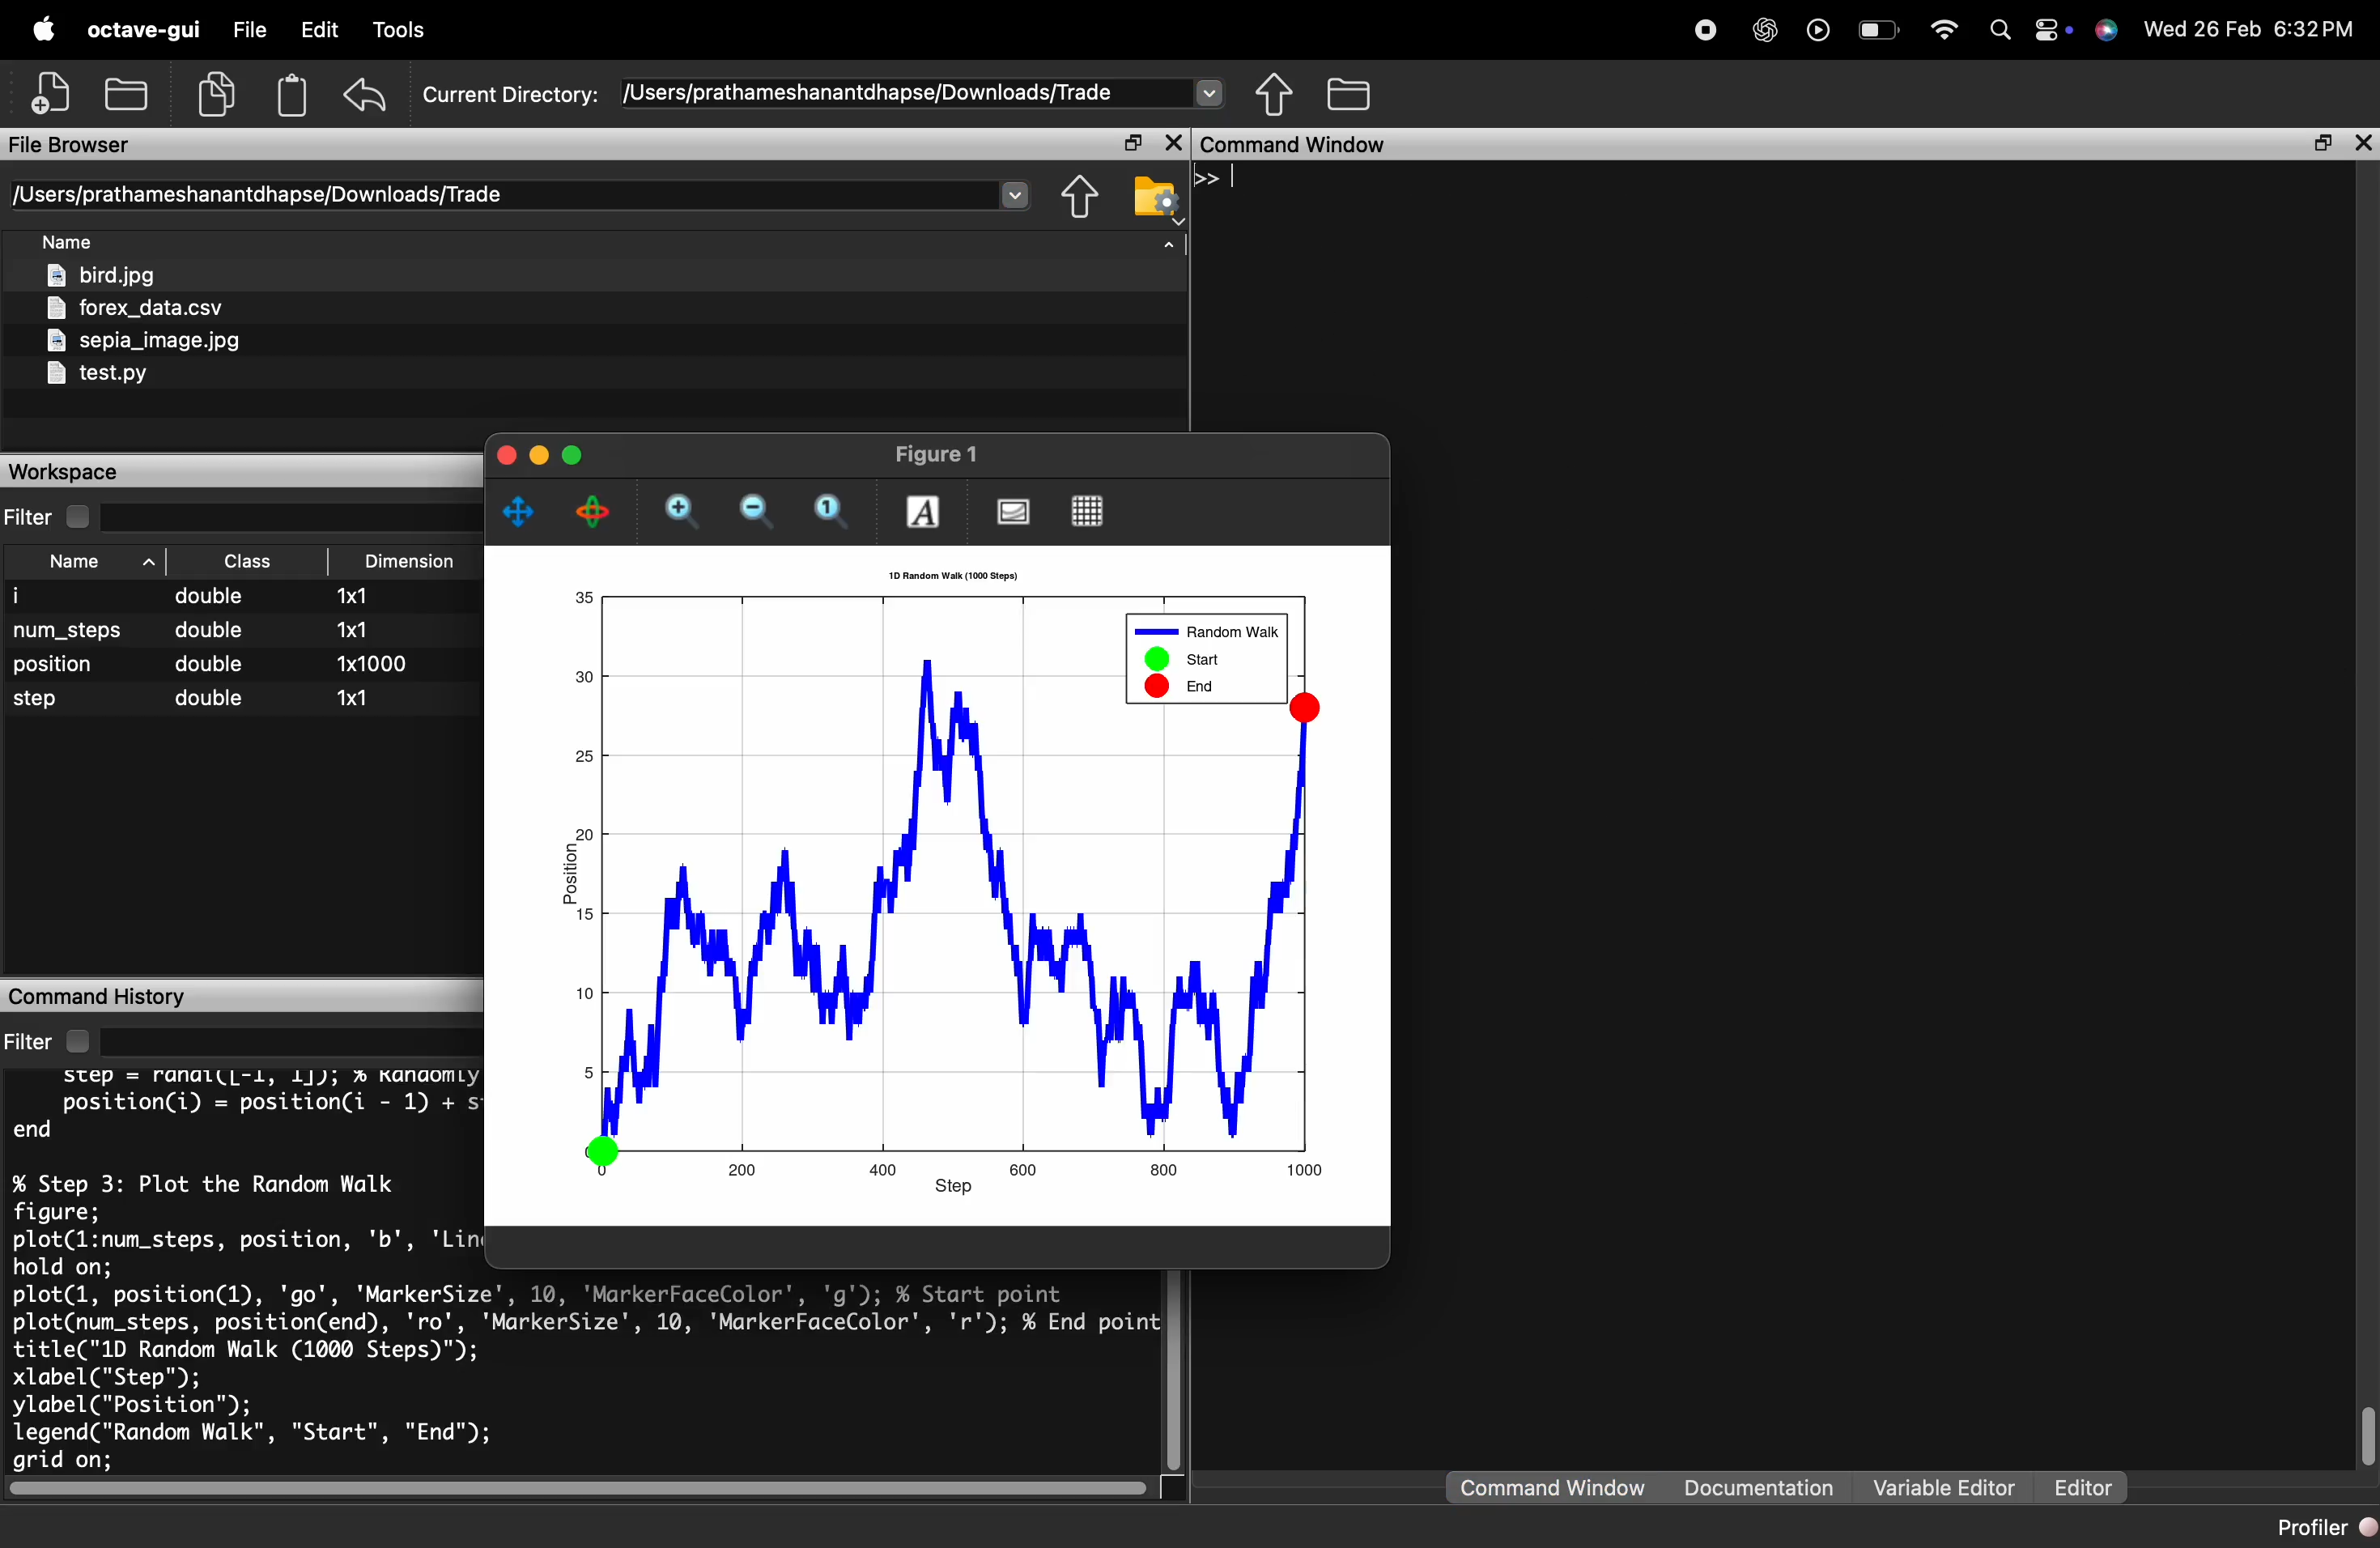  What do you see at coordinates (760, 511) in the screenshot?
I see `zoom out` at bounding box center [760, 511].